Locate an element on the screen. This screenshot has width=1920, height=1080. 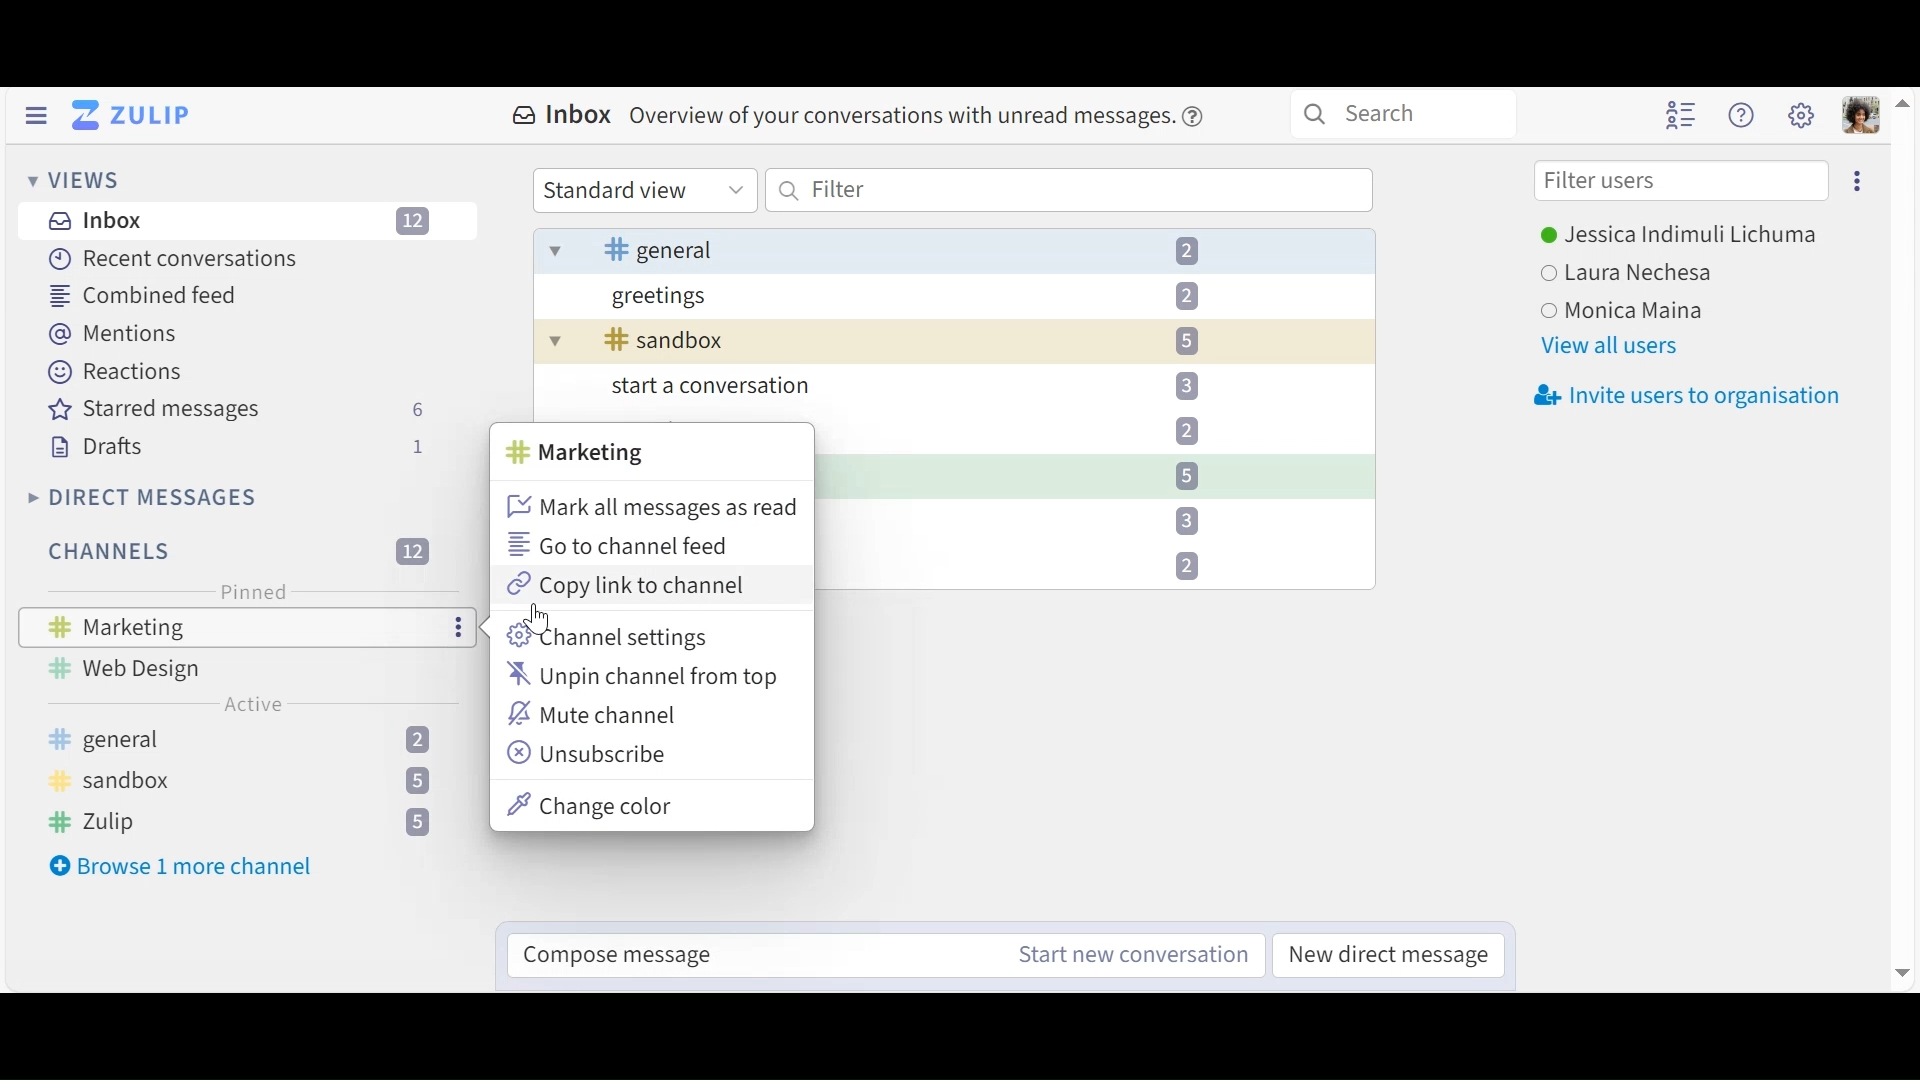
start a conversation is located at coordinates (942, 390).